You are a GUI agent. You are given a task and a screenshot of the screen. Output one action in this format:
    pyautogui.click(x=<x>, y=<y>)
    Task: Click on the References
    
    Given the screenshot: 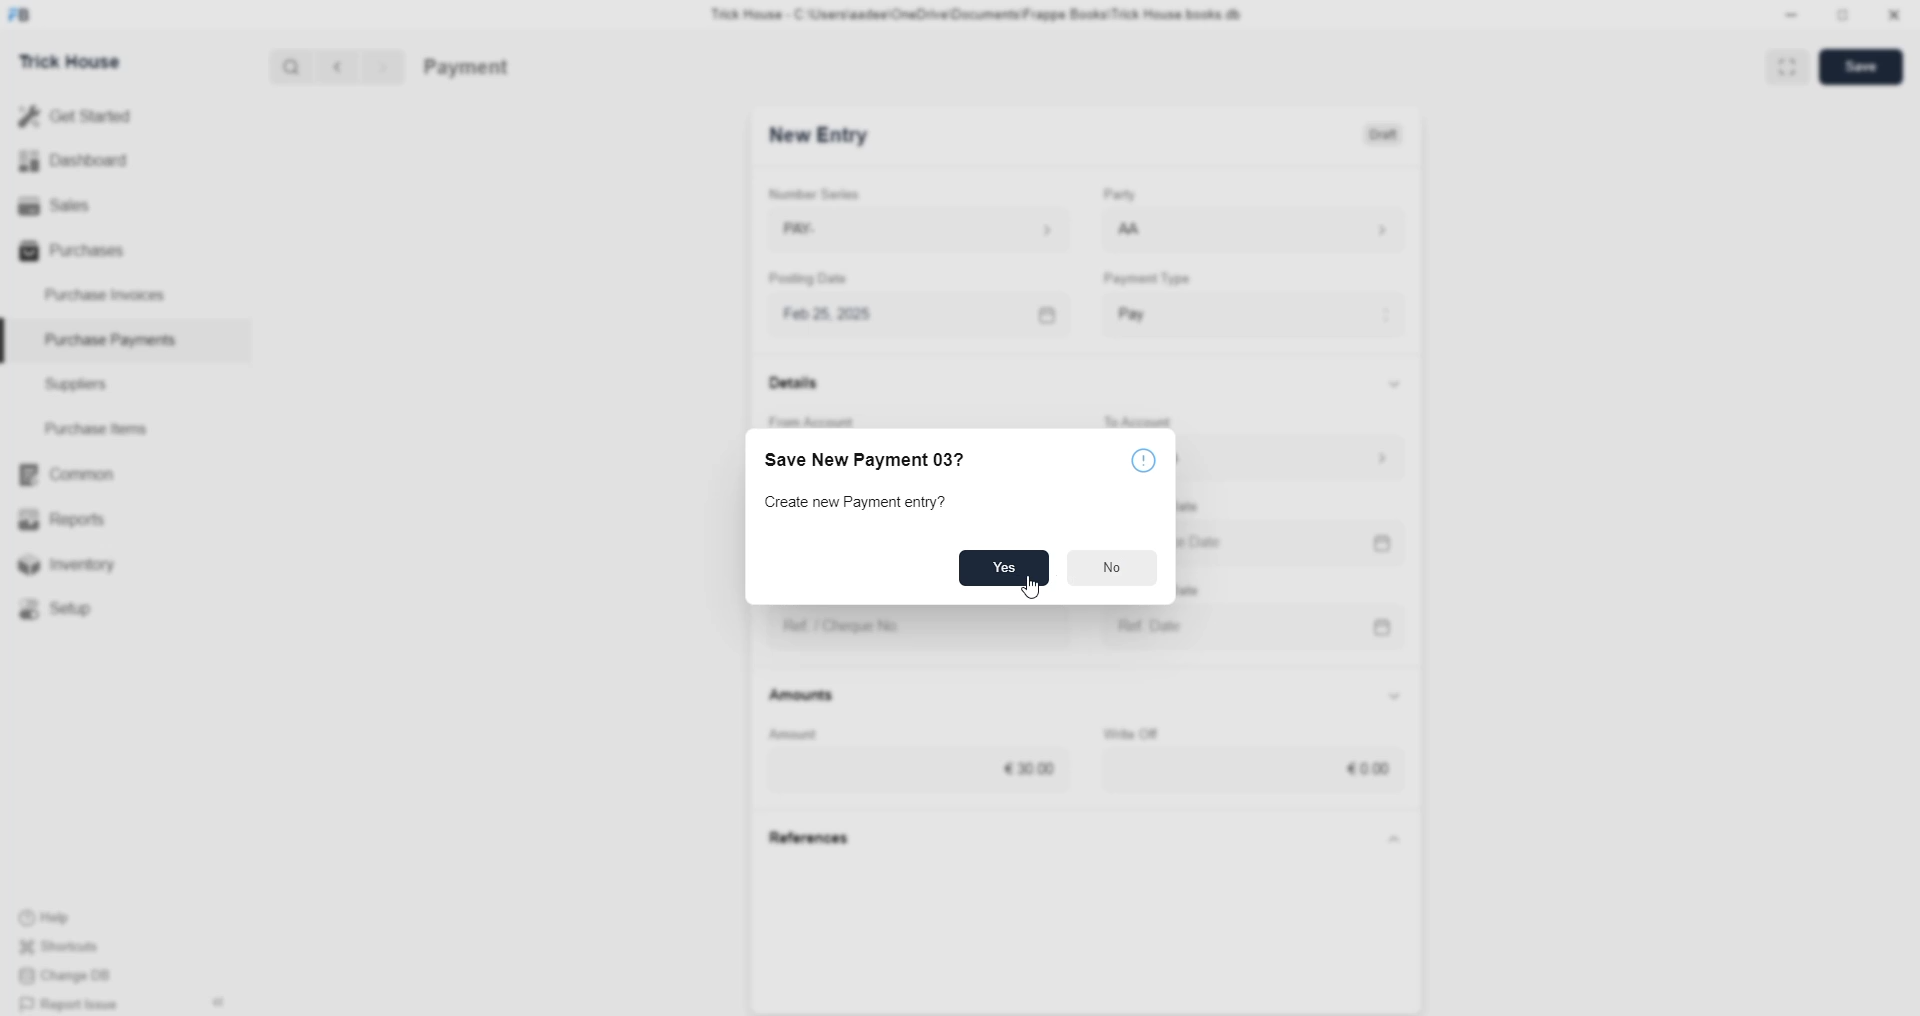 What is the action you would take?
    pyautogui.click(x=820, y=839)
    